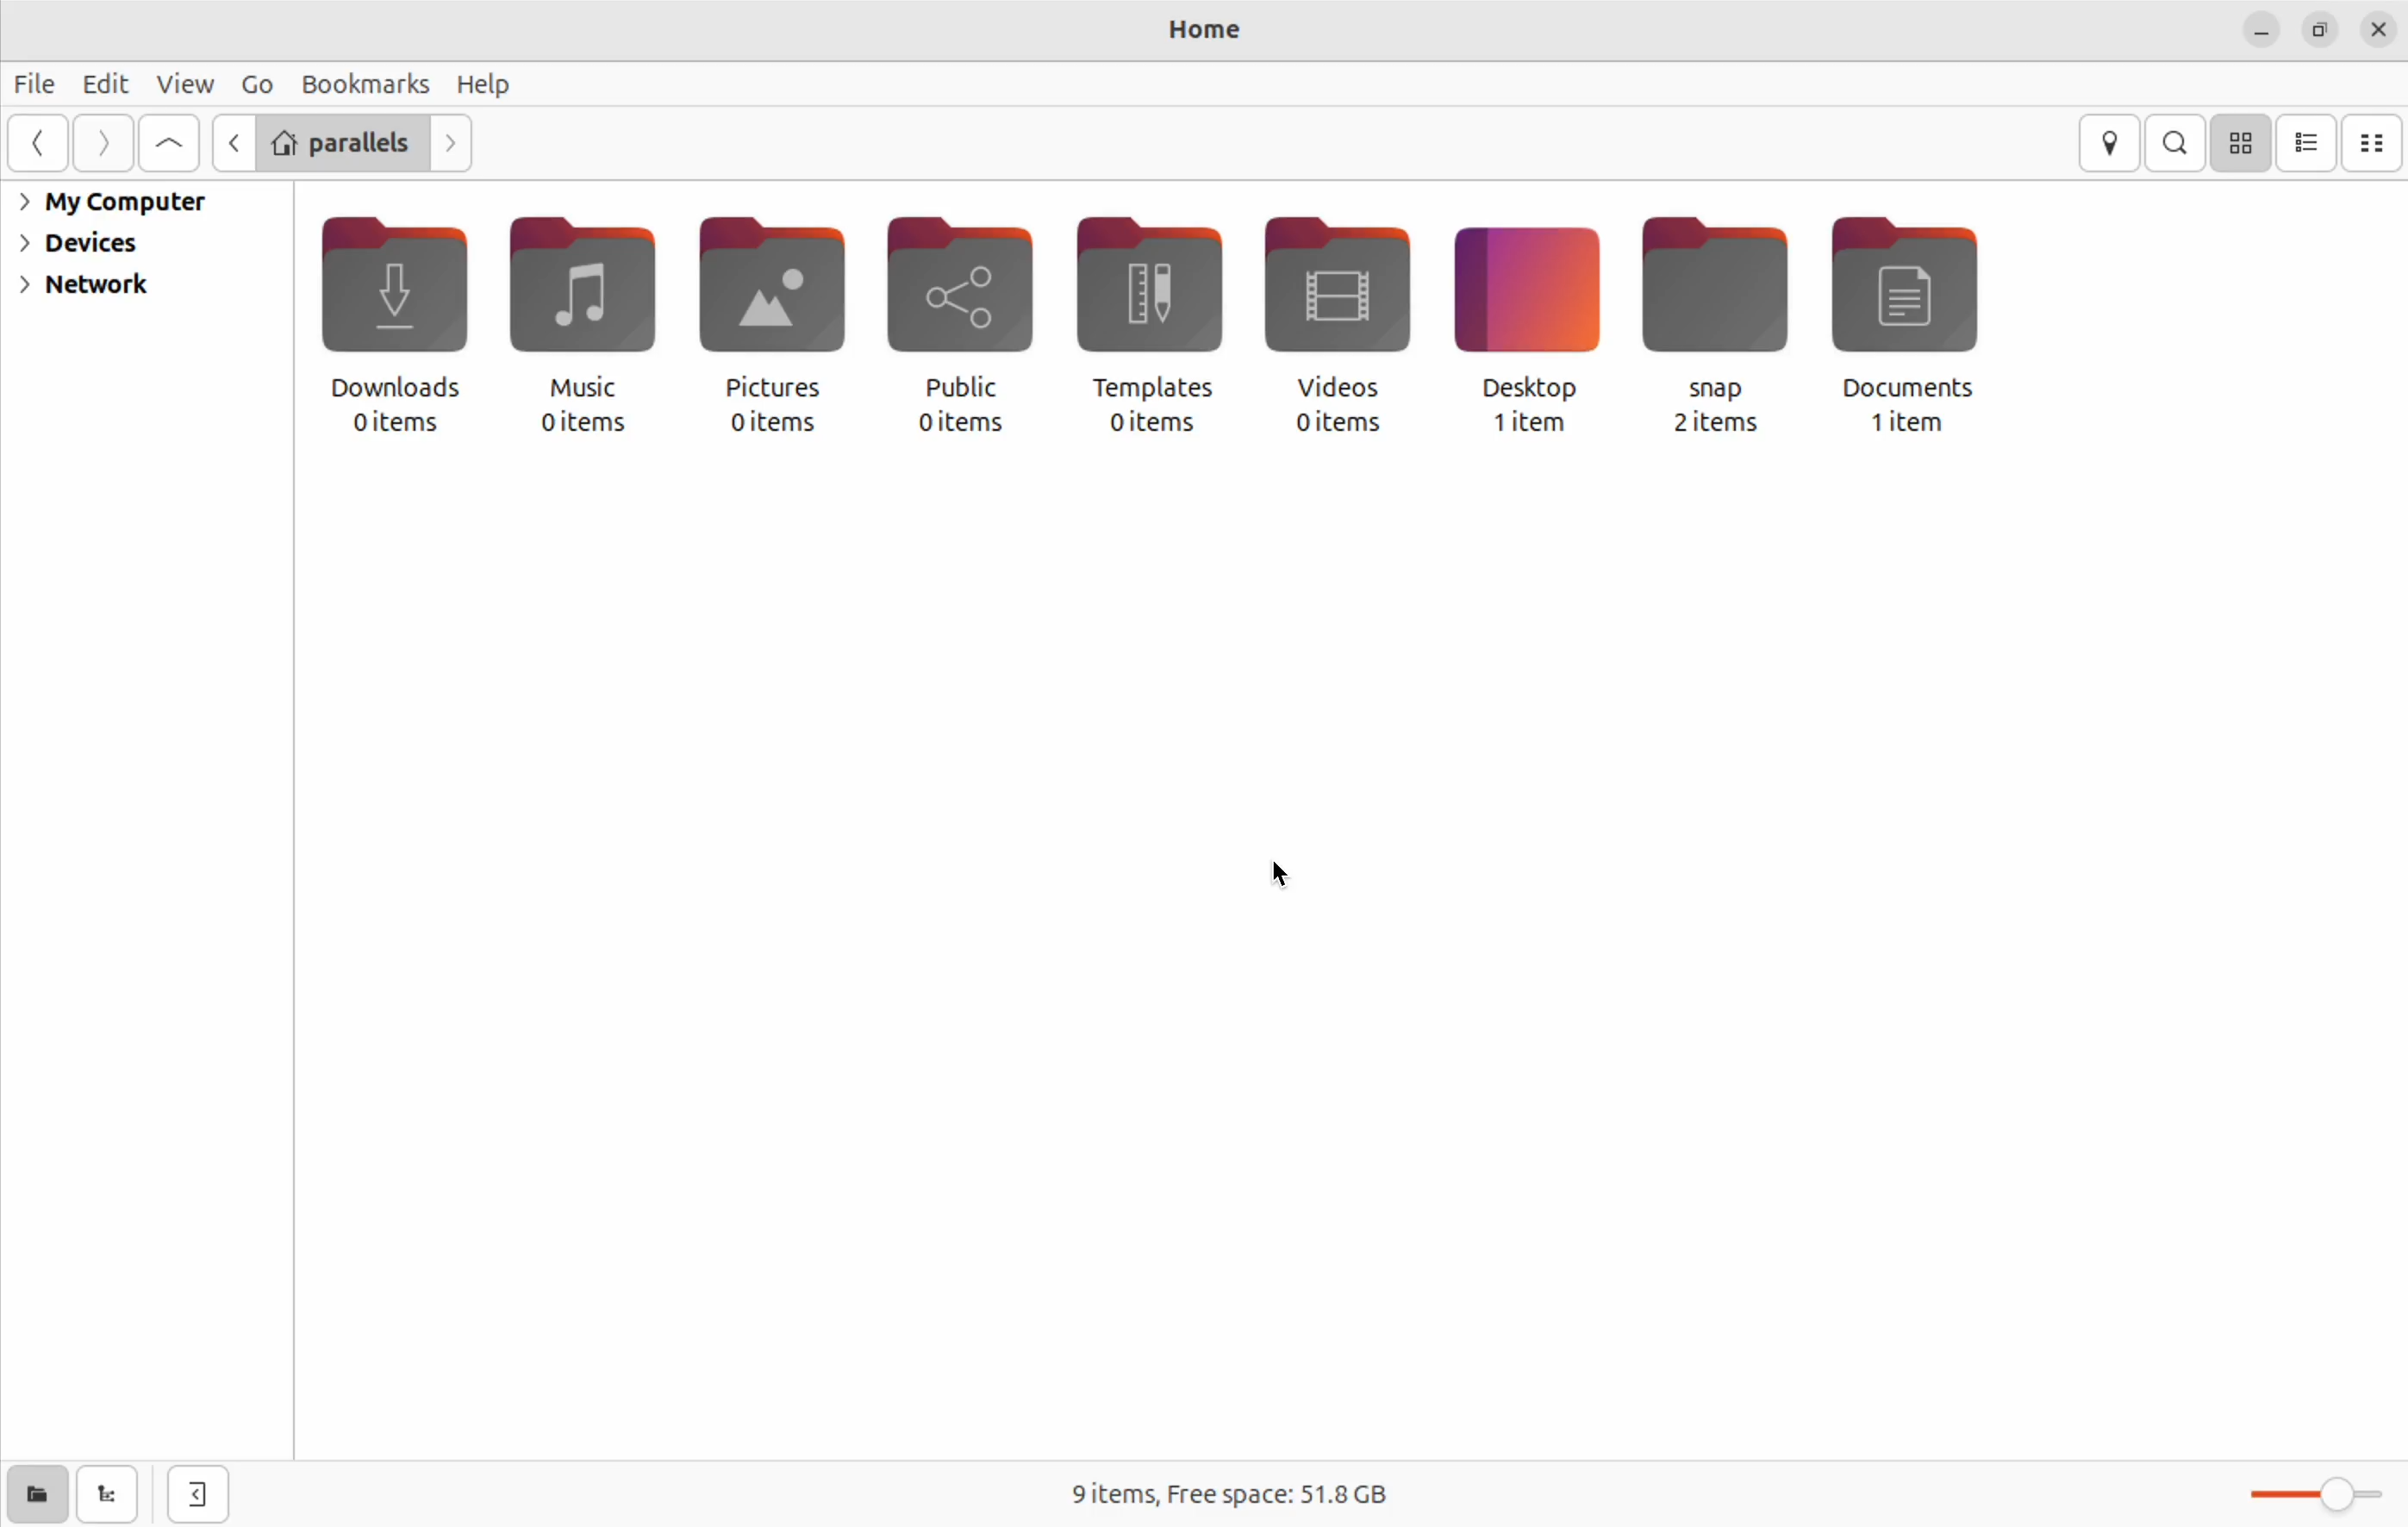  What do you see at coordinates (1332, 328) in the screenshot?
I see `videos 0 items` at bounding box center [1332, 328].